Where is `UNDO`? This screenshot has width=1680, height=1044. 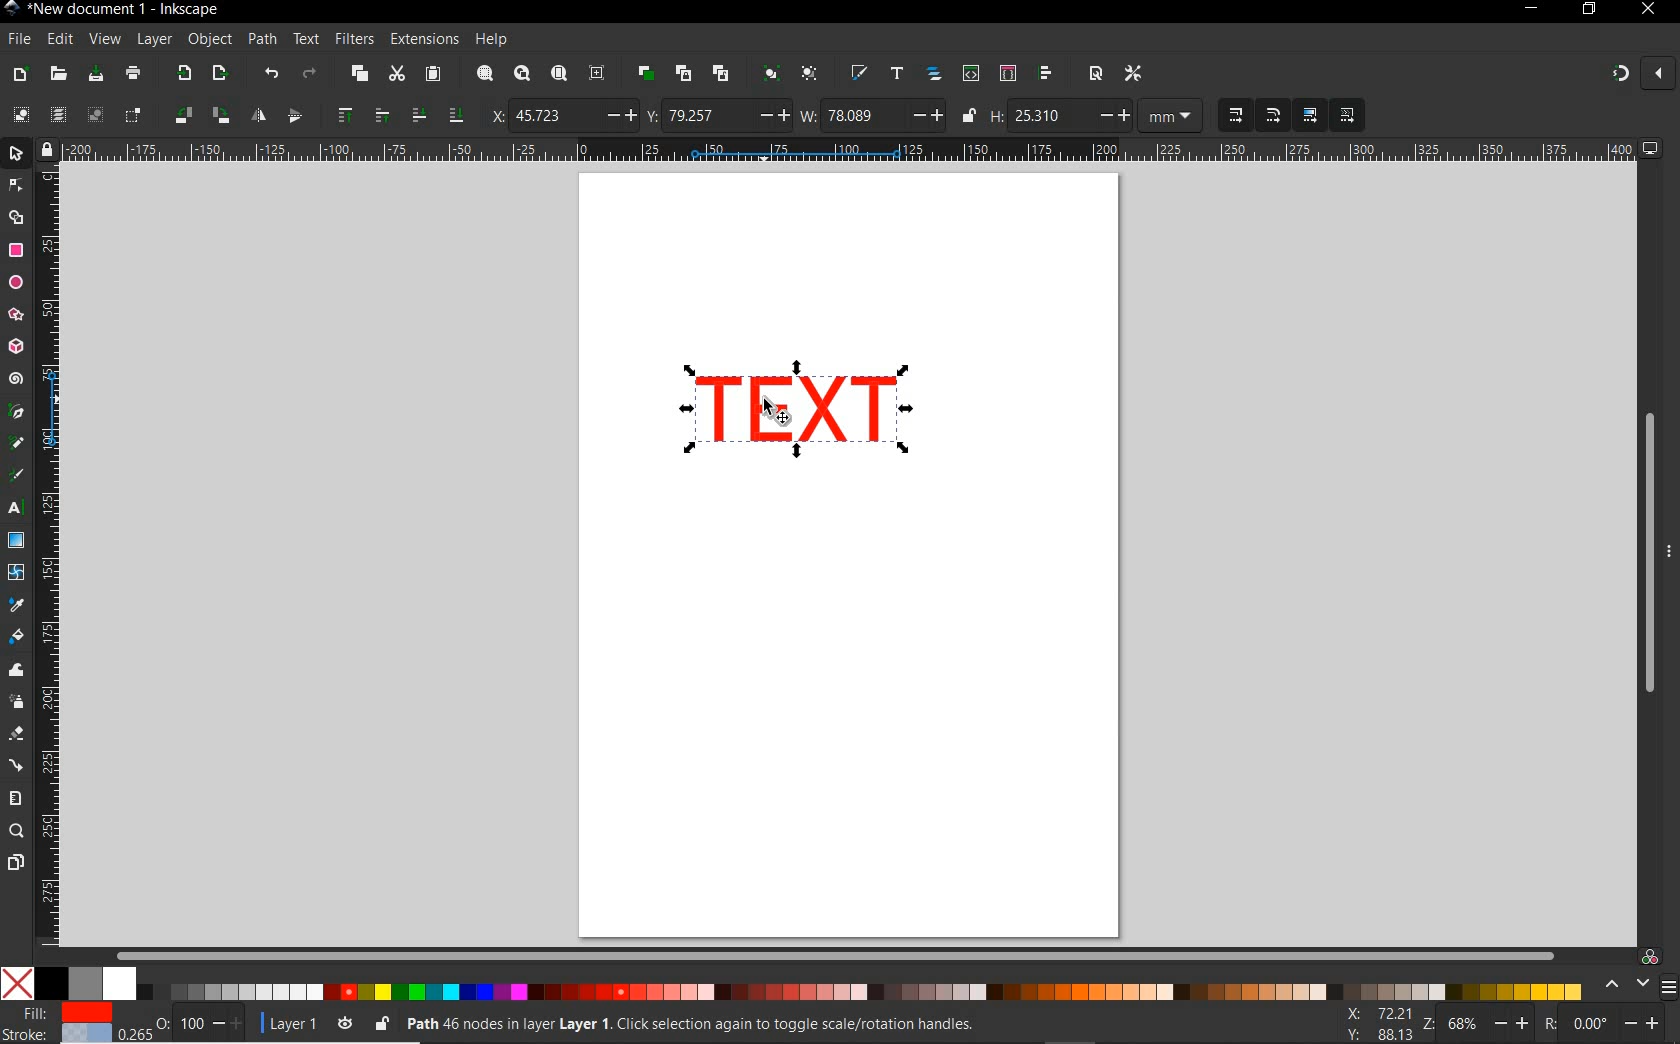
UNDO is located at coordinates (271, 72).